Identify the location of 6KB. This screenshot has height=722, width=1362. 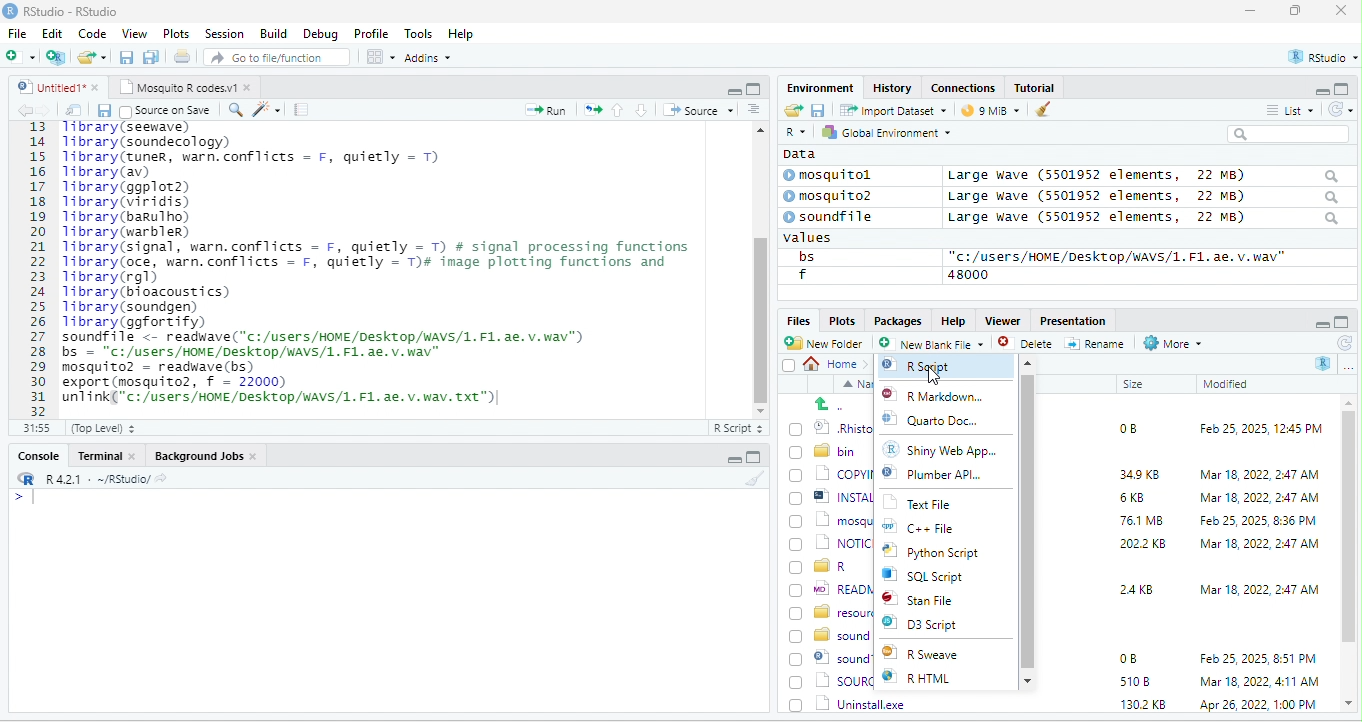
(1133, 498).